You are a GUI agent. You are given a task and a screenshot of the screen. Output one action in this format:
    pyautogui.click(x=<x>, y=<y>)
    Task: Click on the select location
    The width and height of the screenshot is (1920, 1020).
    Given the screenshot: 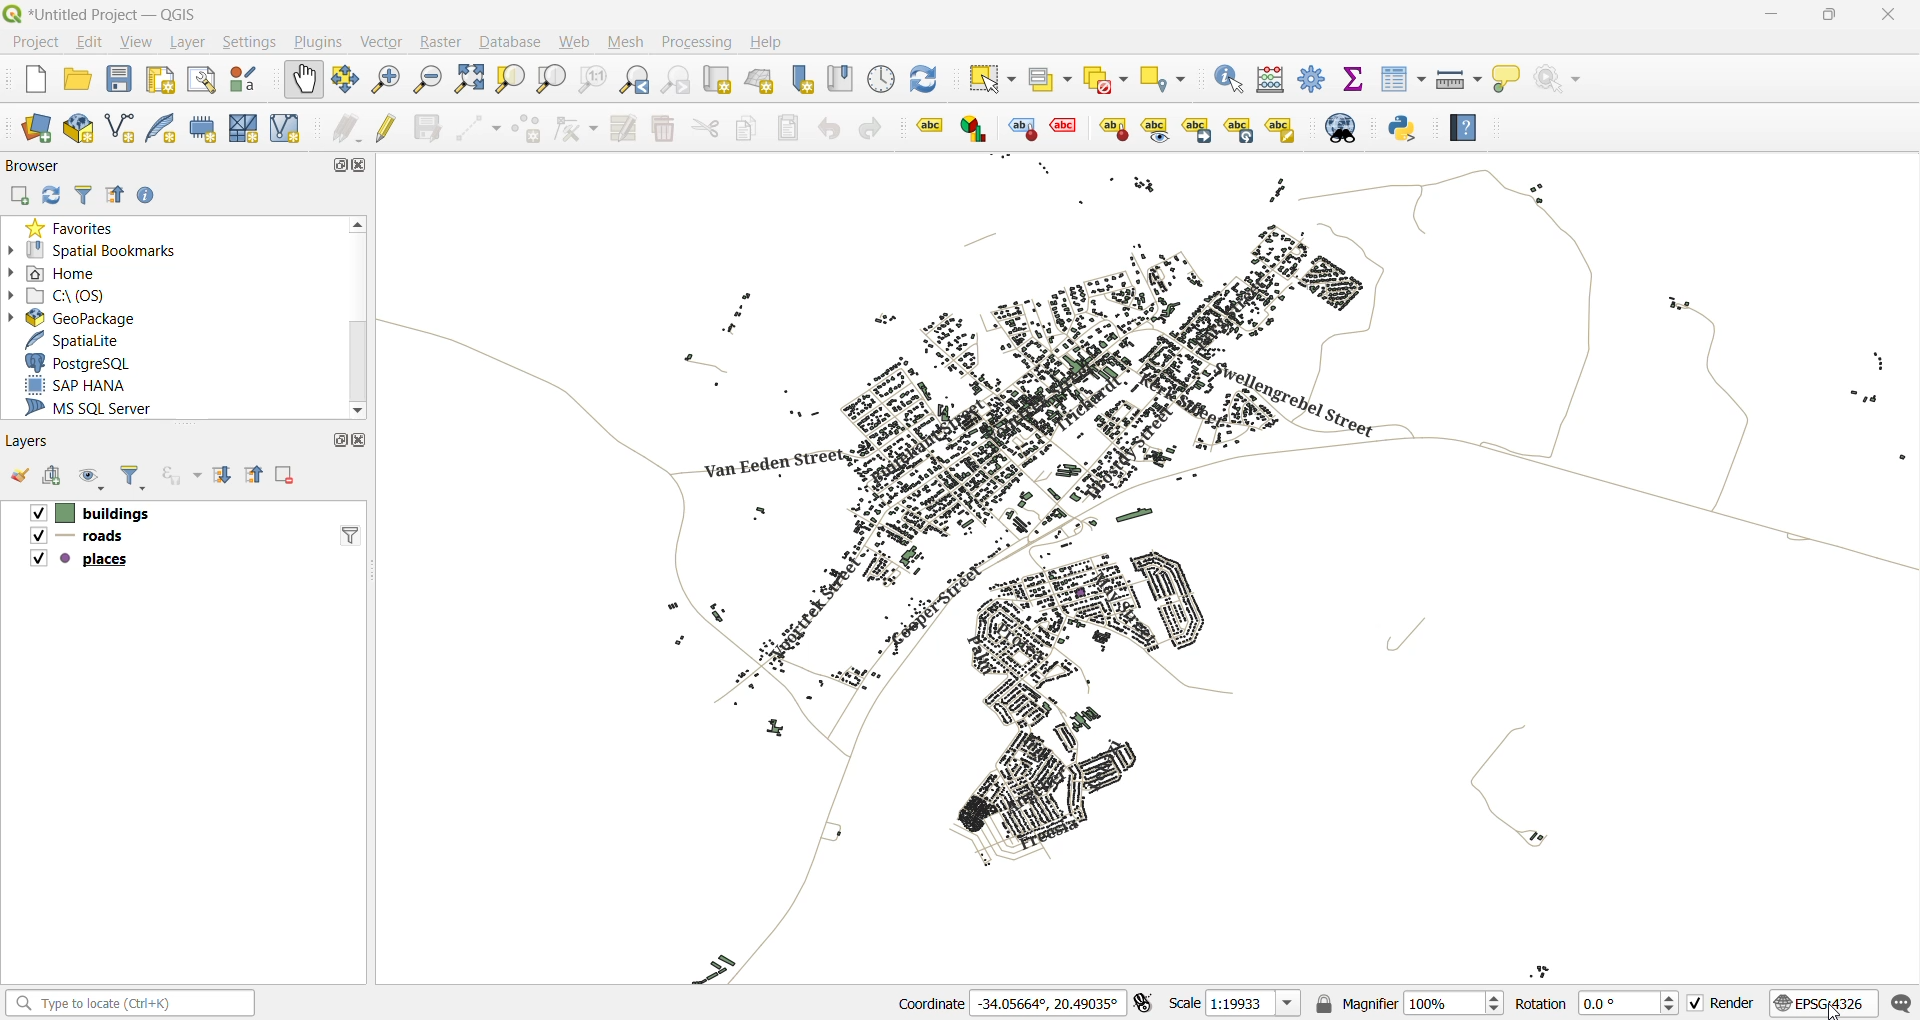 What is the action you would take?
    pyautogui.click(x=1166, y=79)
    